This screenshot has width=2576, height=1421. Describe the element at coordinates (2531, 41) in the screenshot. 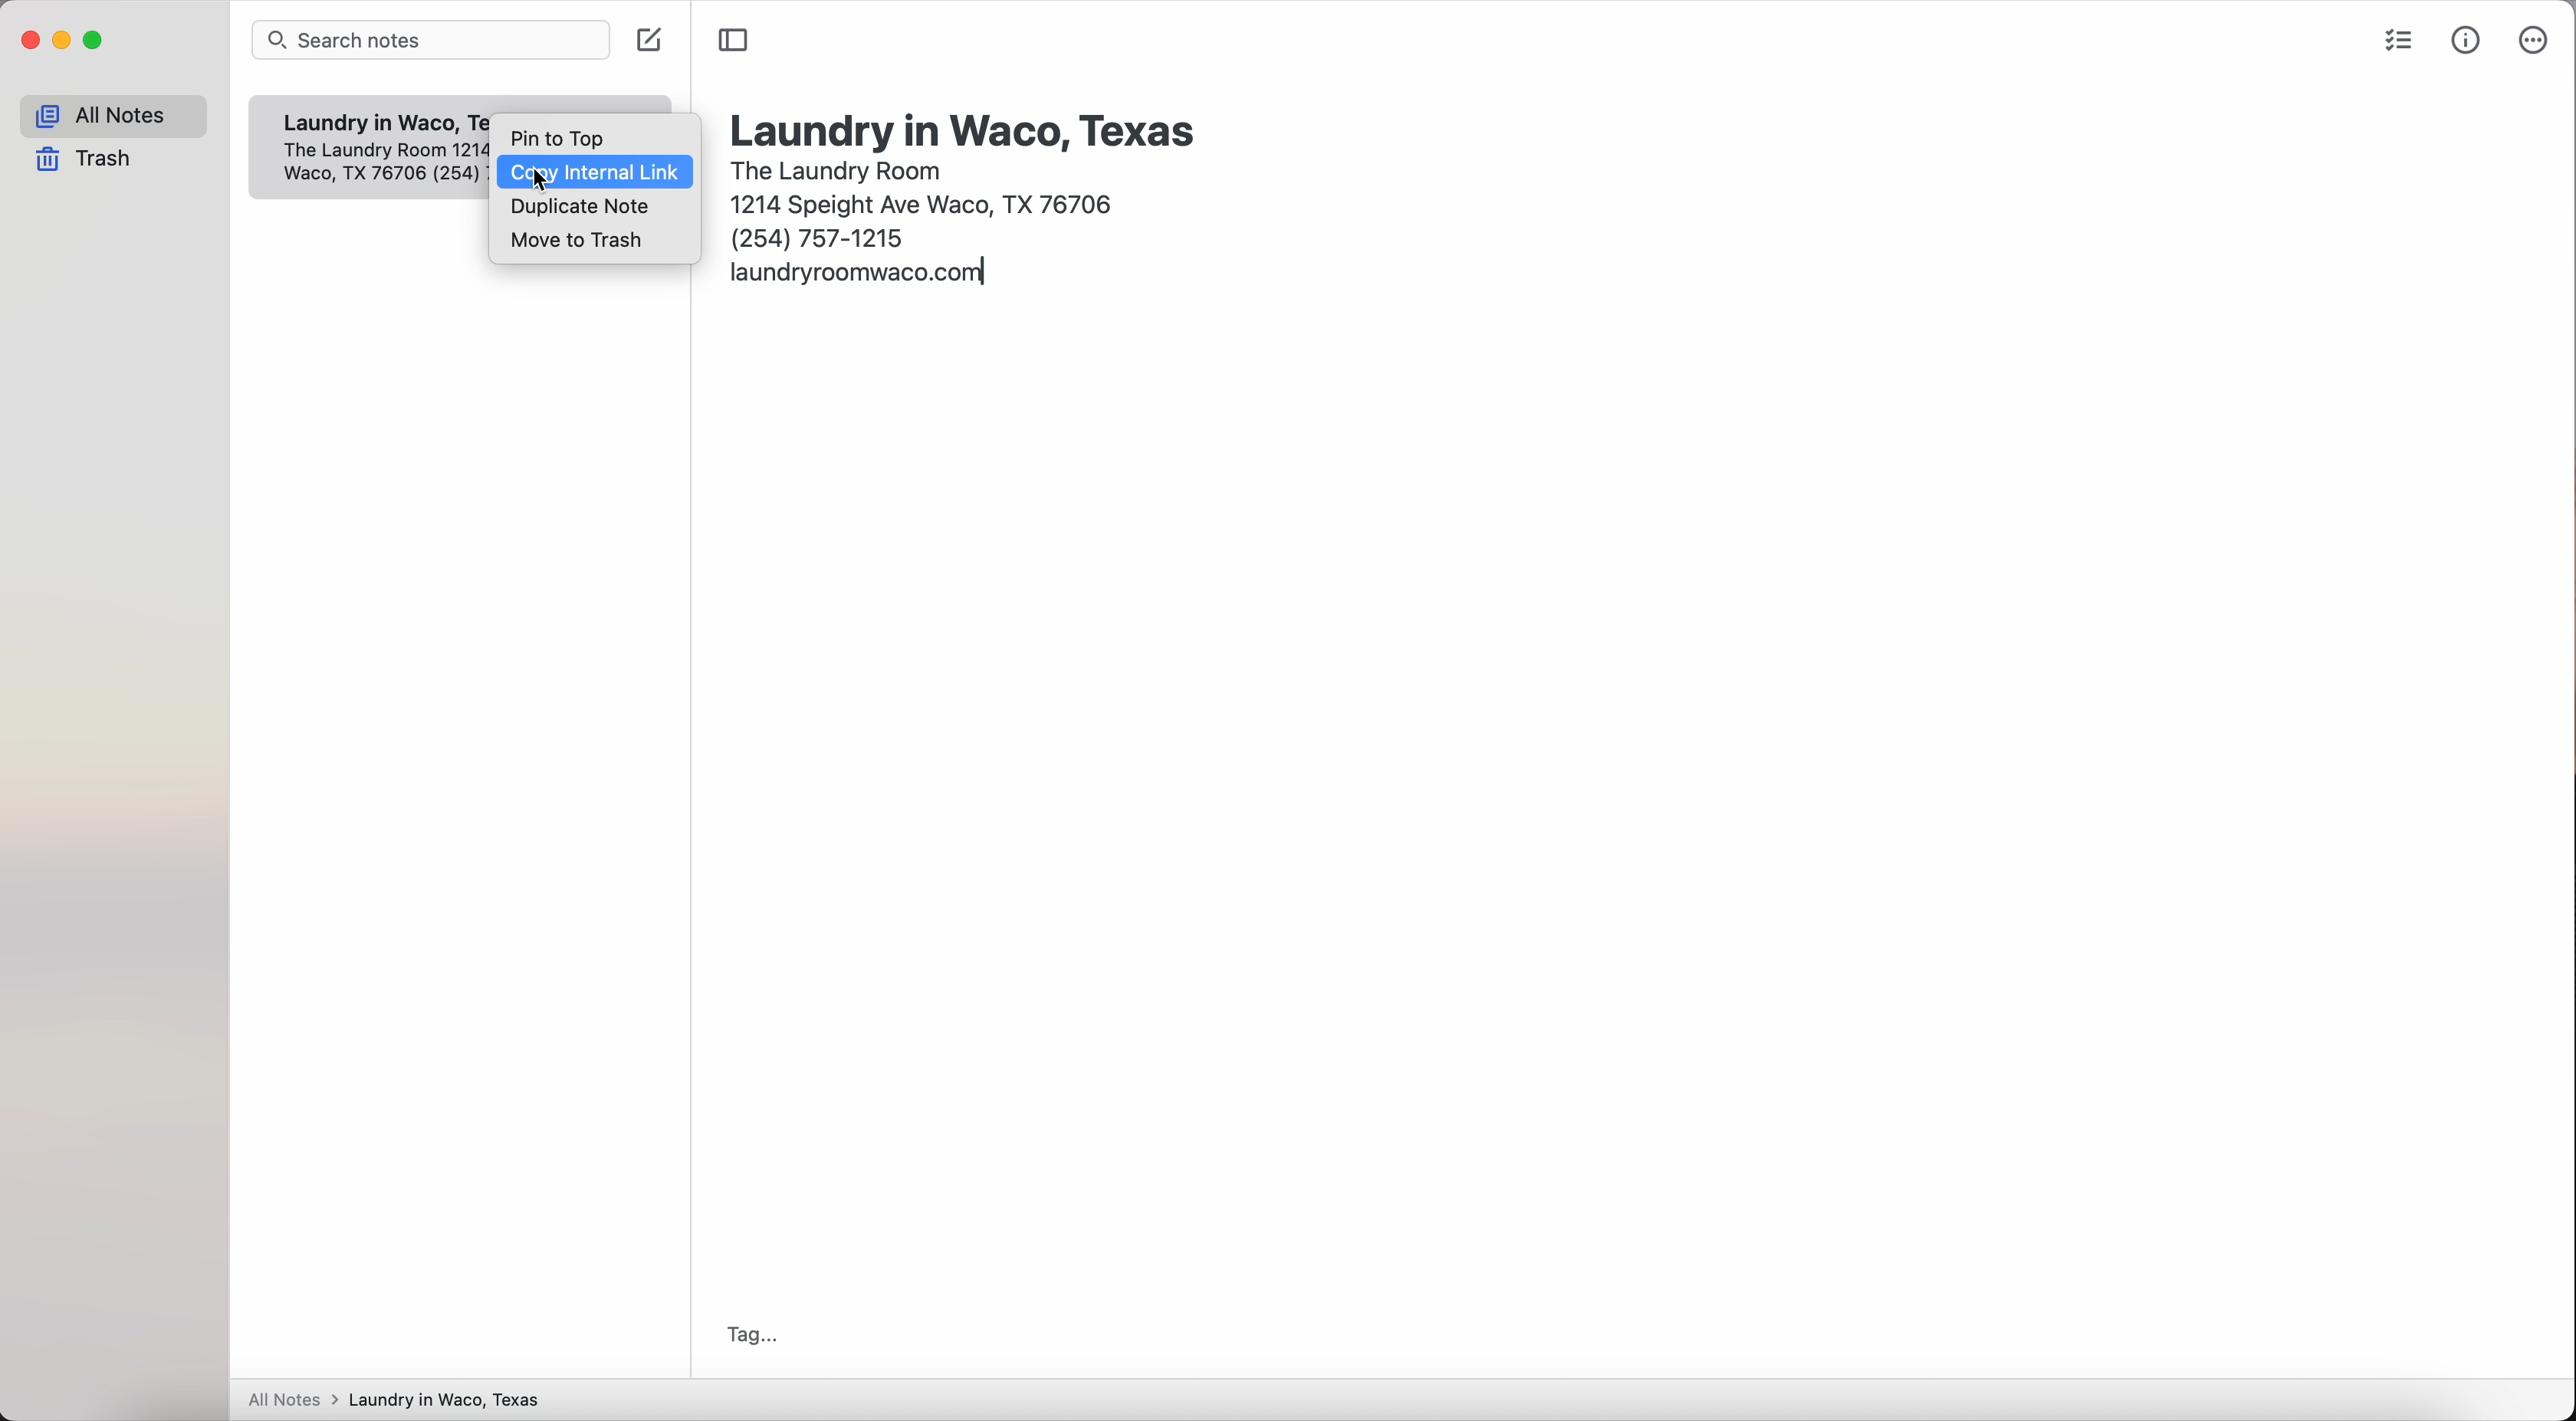

I see `more options` at that location.